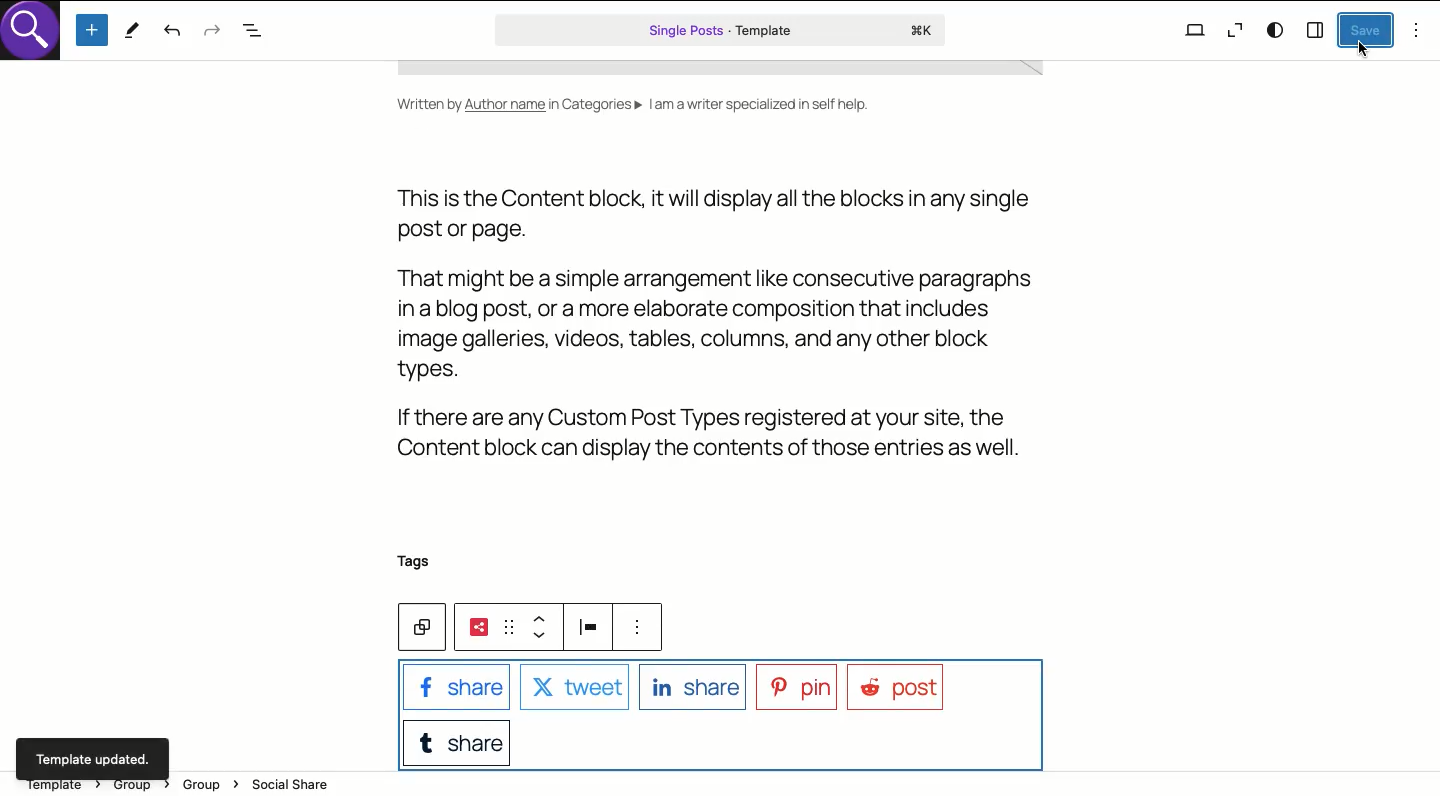 This screenshot has width=1440, height=796. What do you see at coordinates (594, 627) in the screenshot?
I see `Justification` at bounding box center [594, 627].